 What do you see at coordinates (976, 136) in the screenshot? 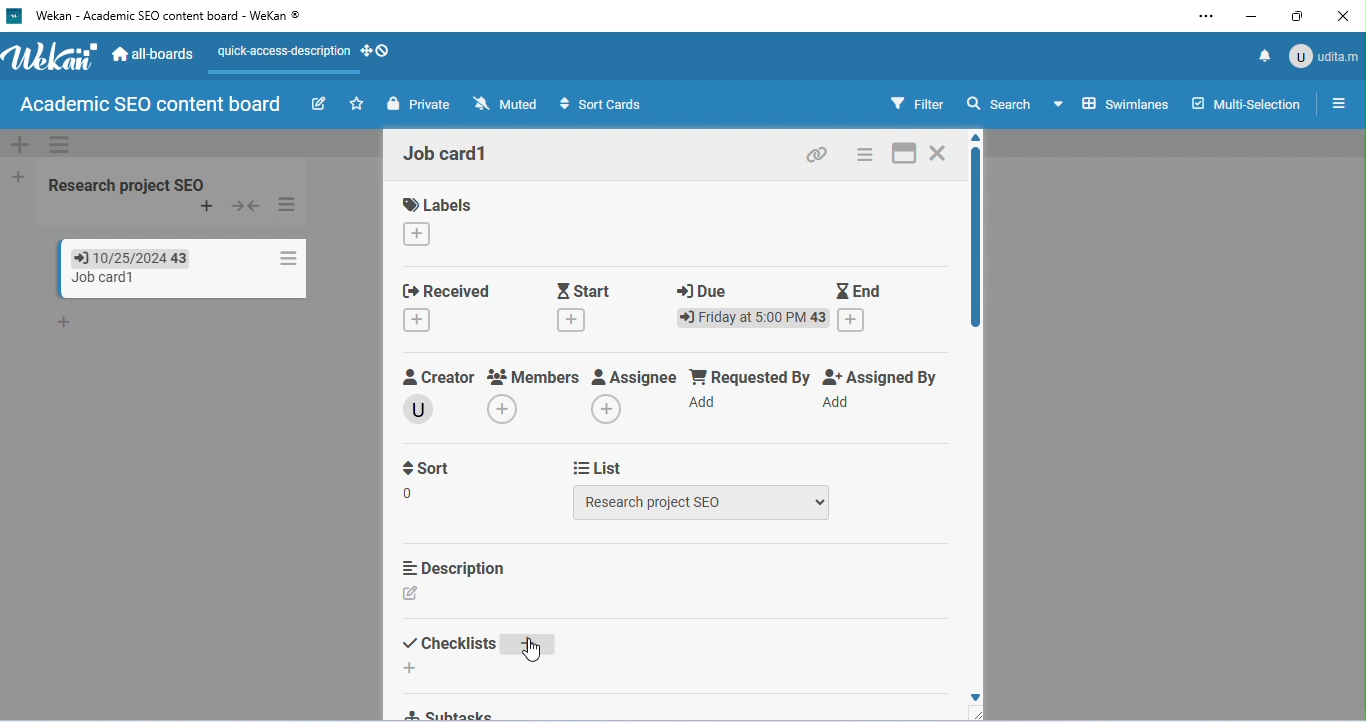
I see `scroll up` at bounding box center [976, 136].